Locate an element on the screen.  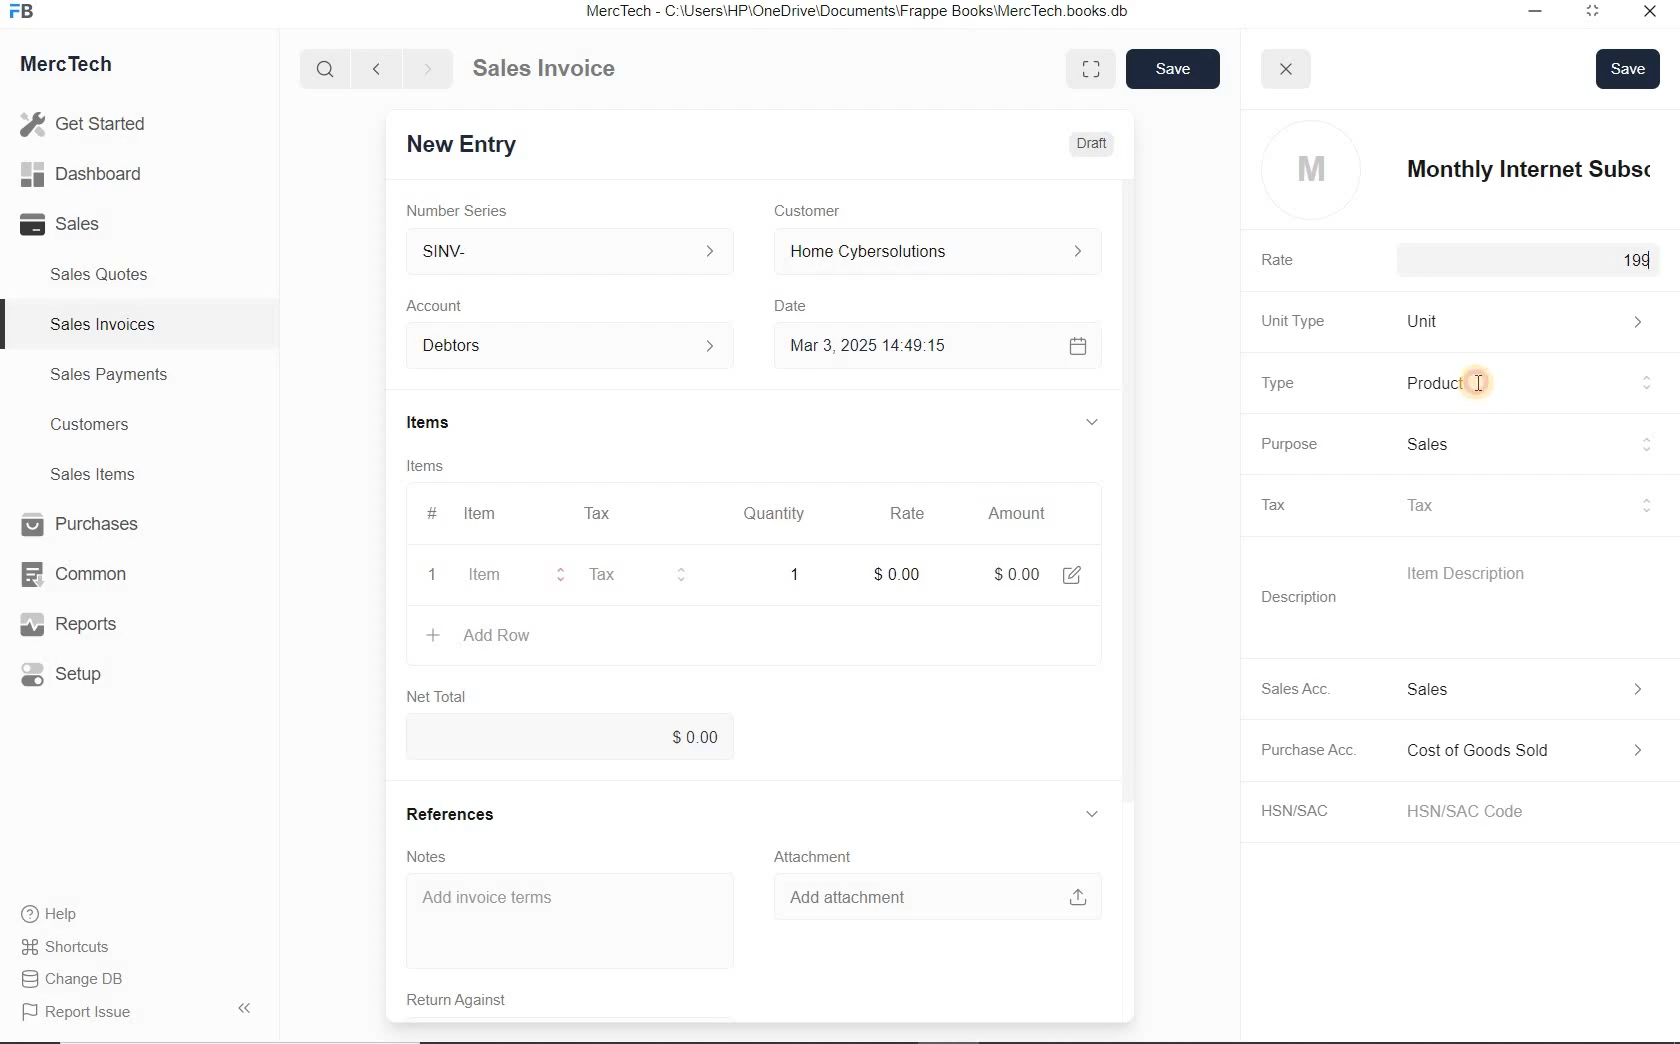
Date is located at coordinates (795, 306).